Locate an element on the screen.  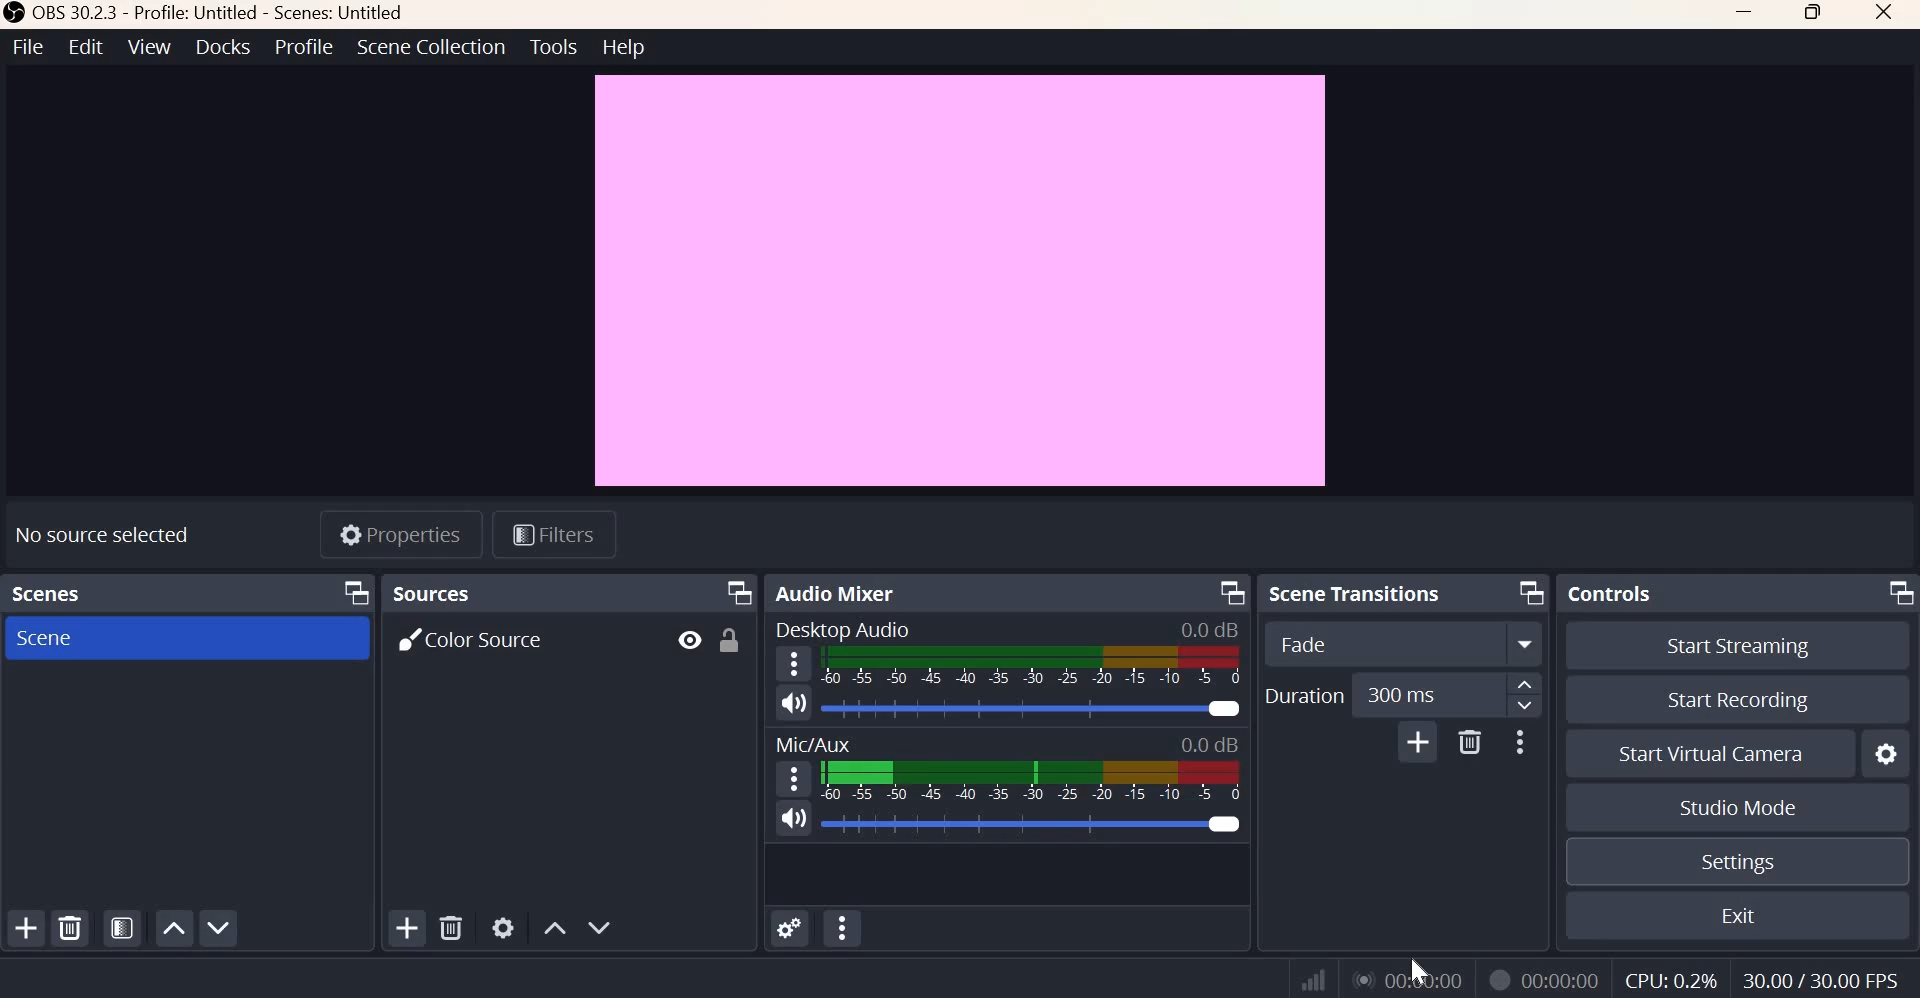
Color source is located at coordinates (477, 639).